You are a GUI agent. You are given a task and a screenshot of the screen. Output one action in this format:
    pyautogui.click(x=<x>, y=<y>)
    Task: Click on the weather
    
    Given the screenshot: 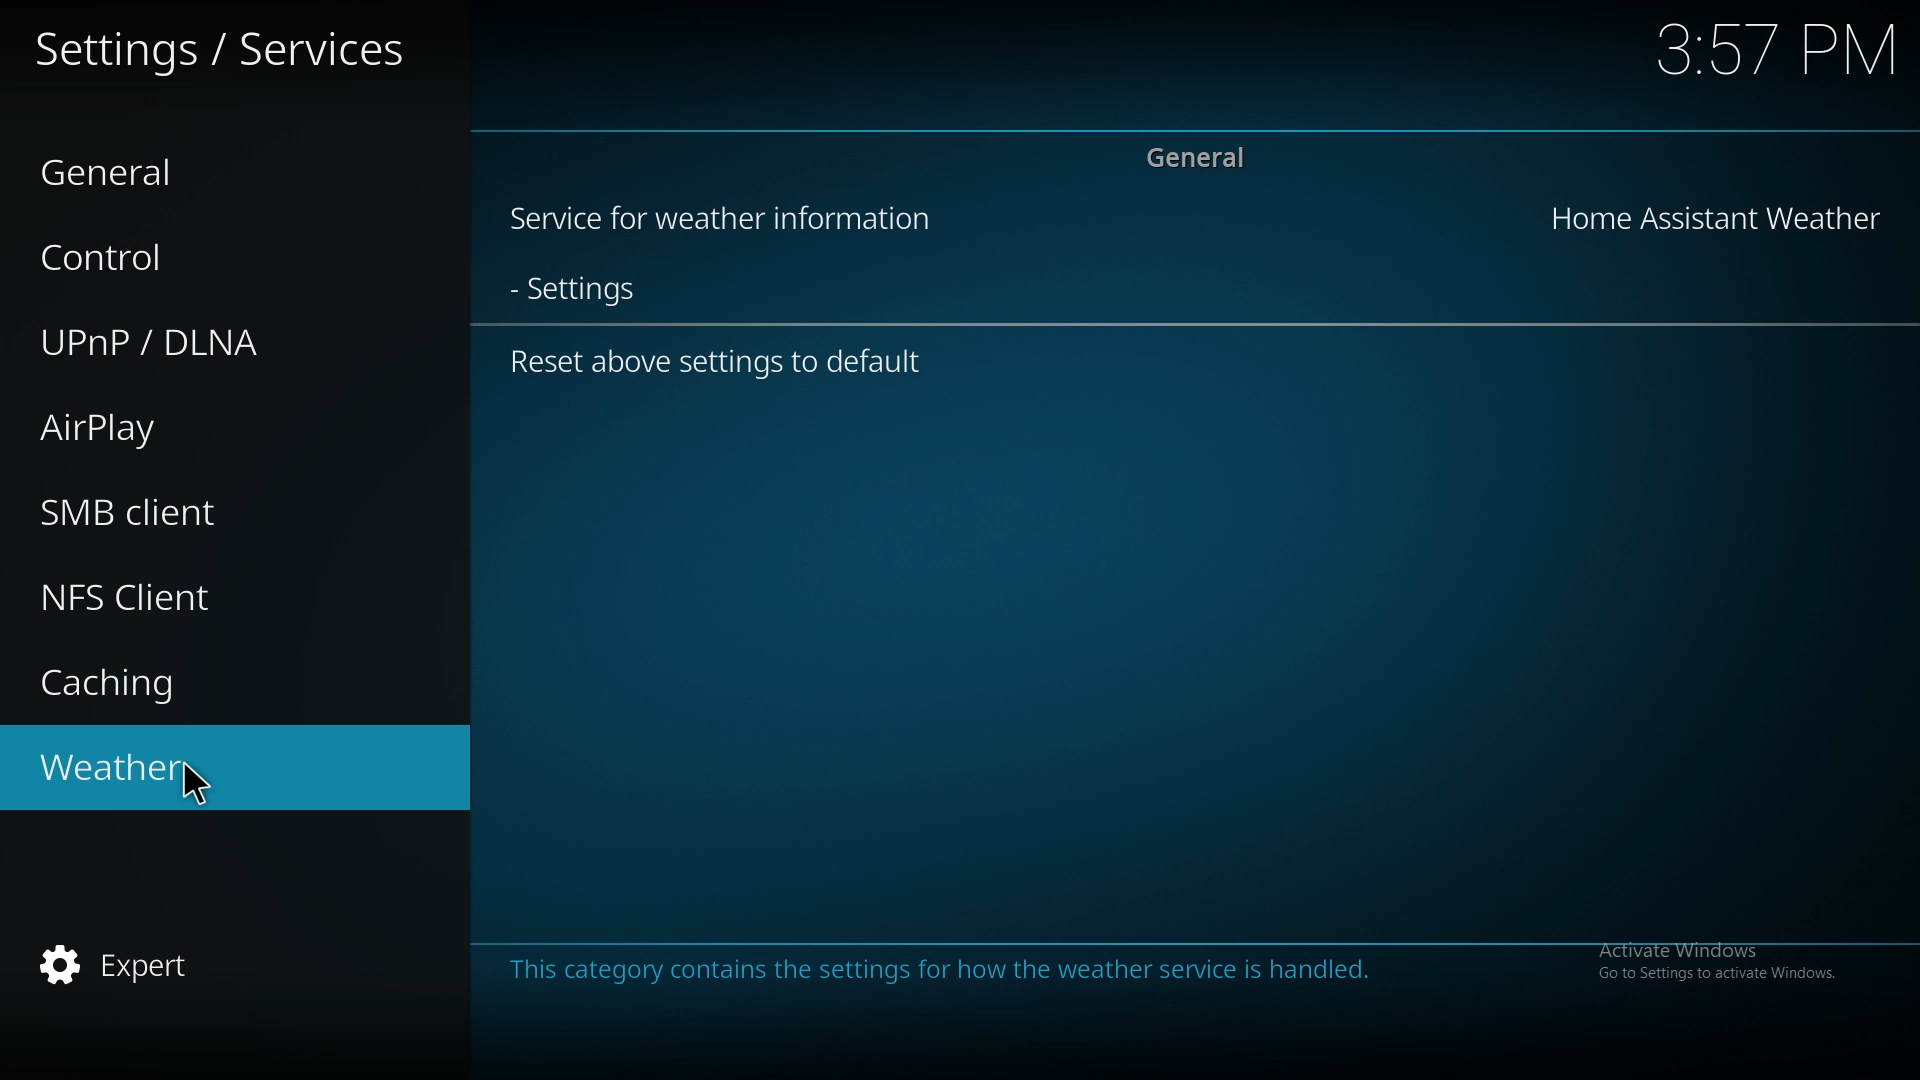 What is the action you would take?
    pyautogui.click(x=103, y=770)
    